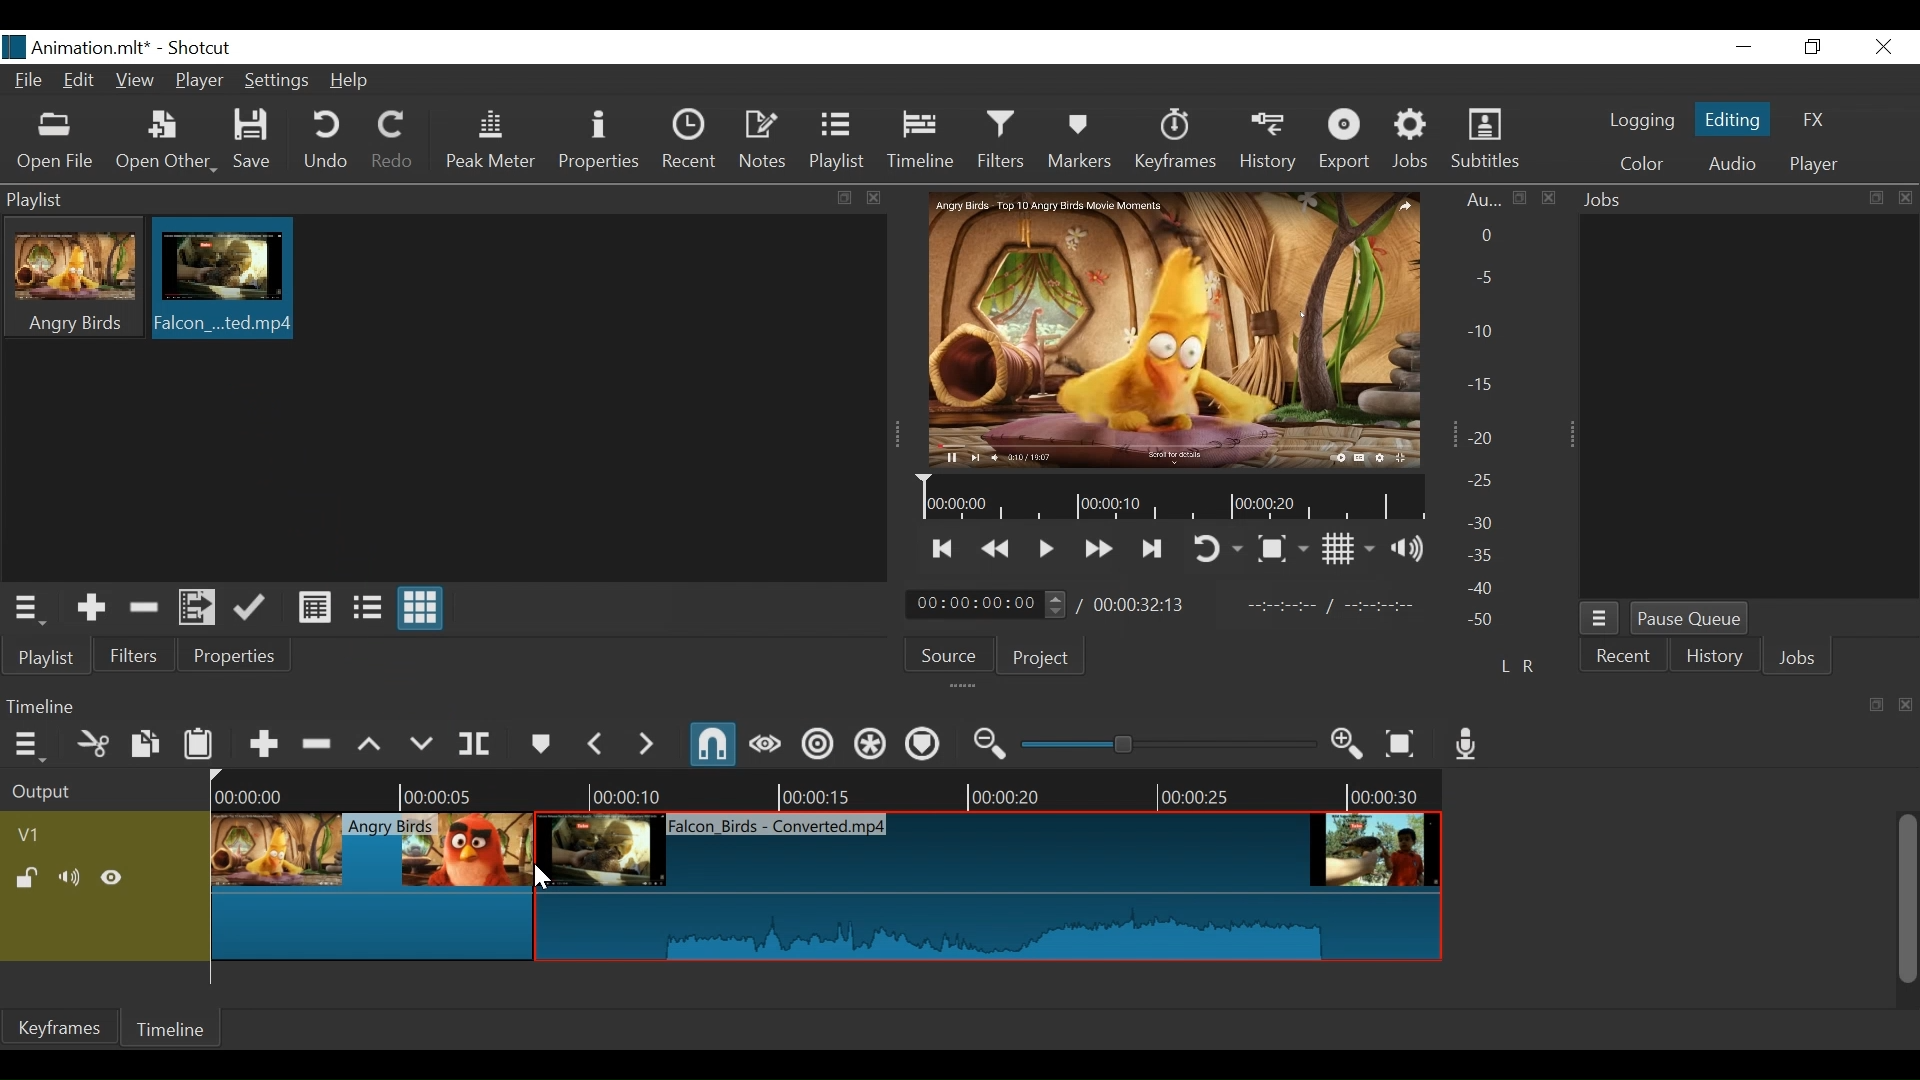 The height and width of the screenshot is (1080, 1920). I want to click on Clip, so click(476, 841).